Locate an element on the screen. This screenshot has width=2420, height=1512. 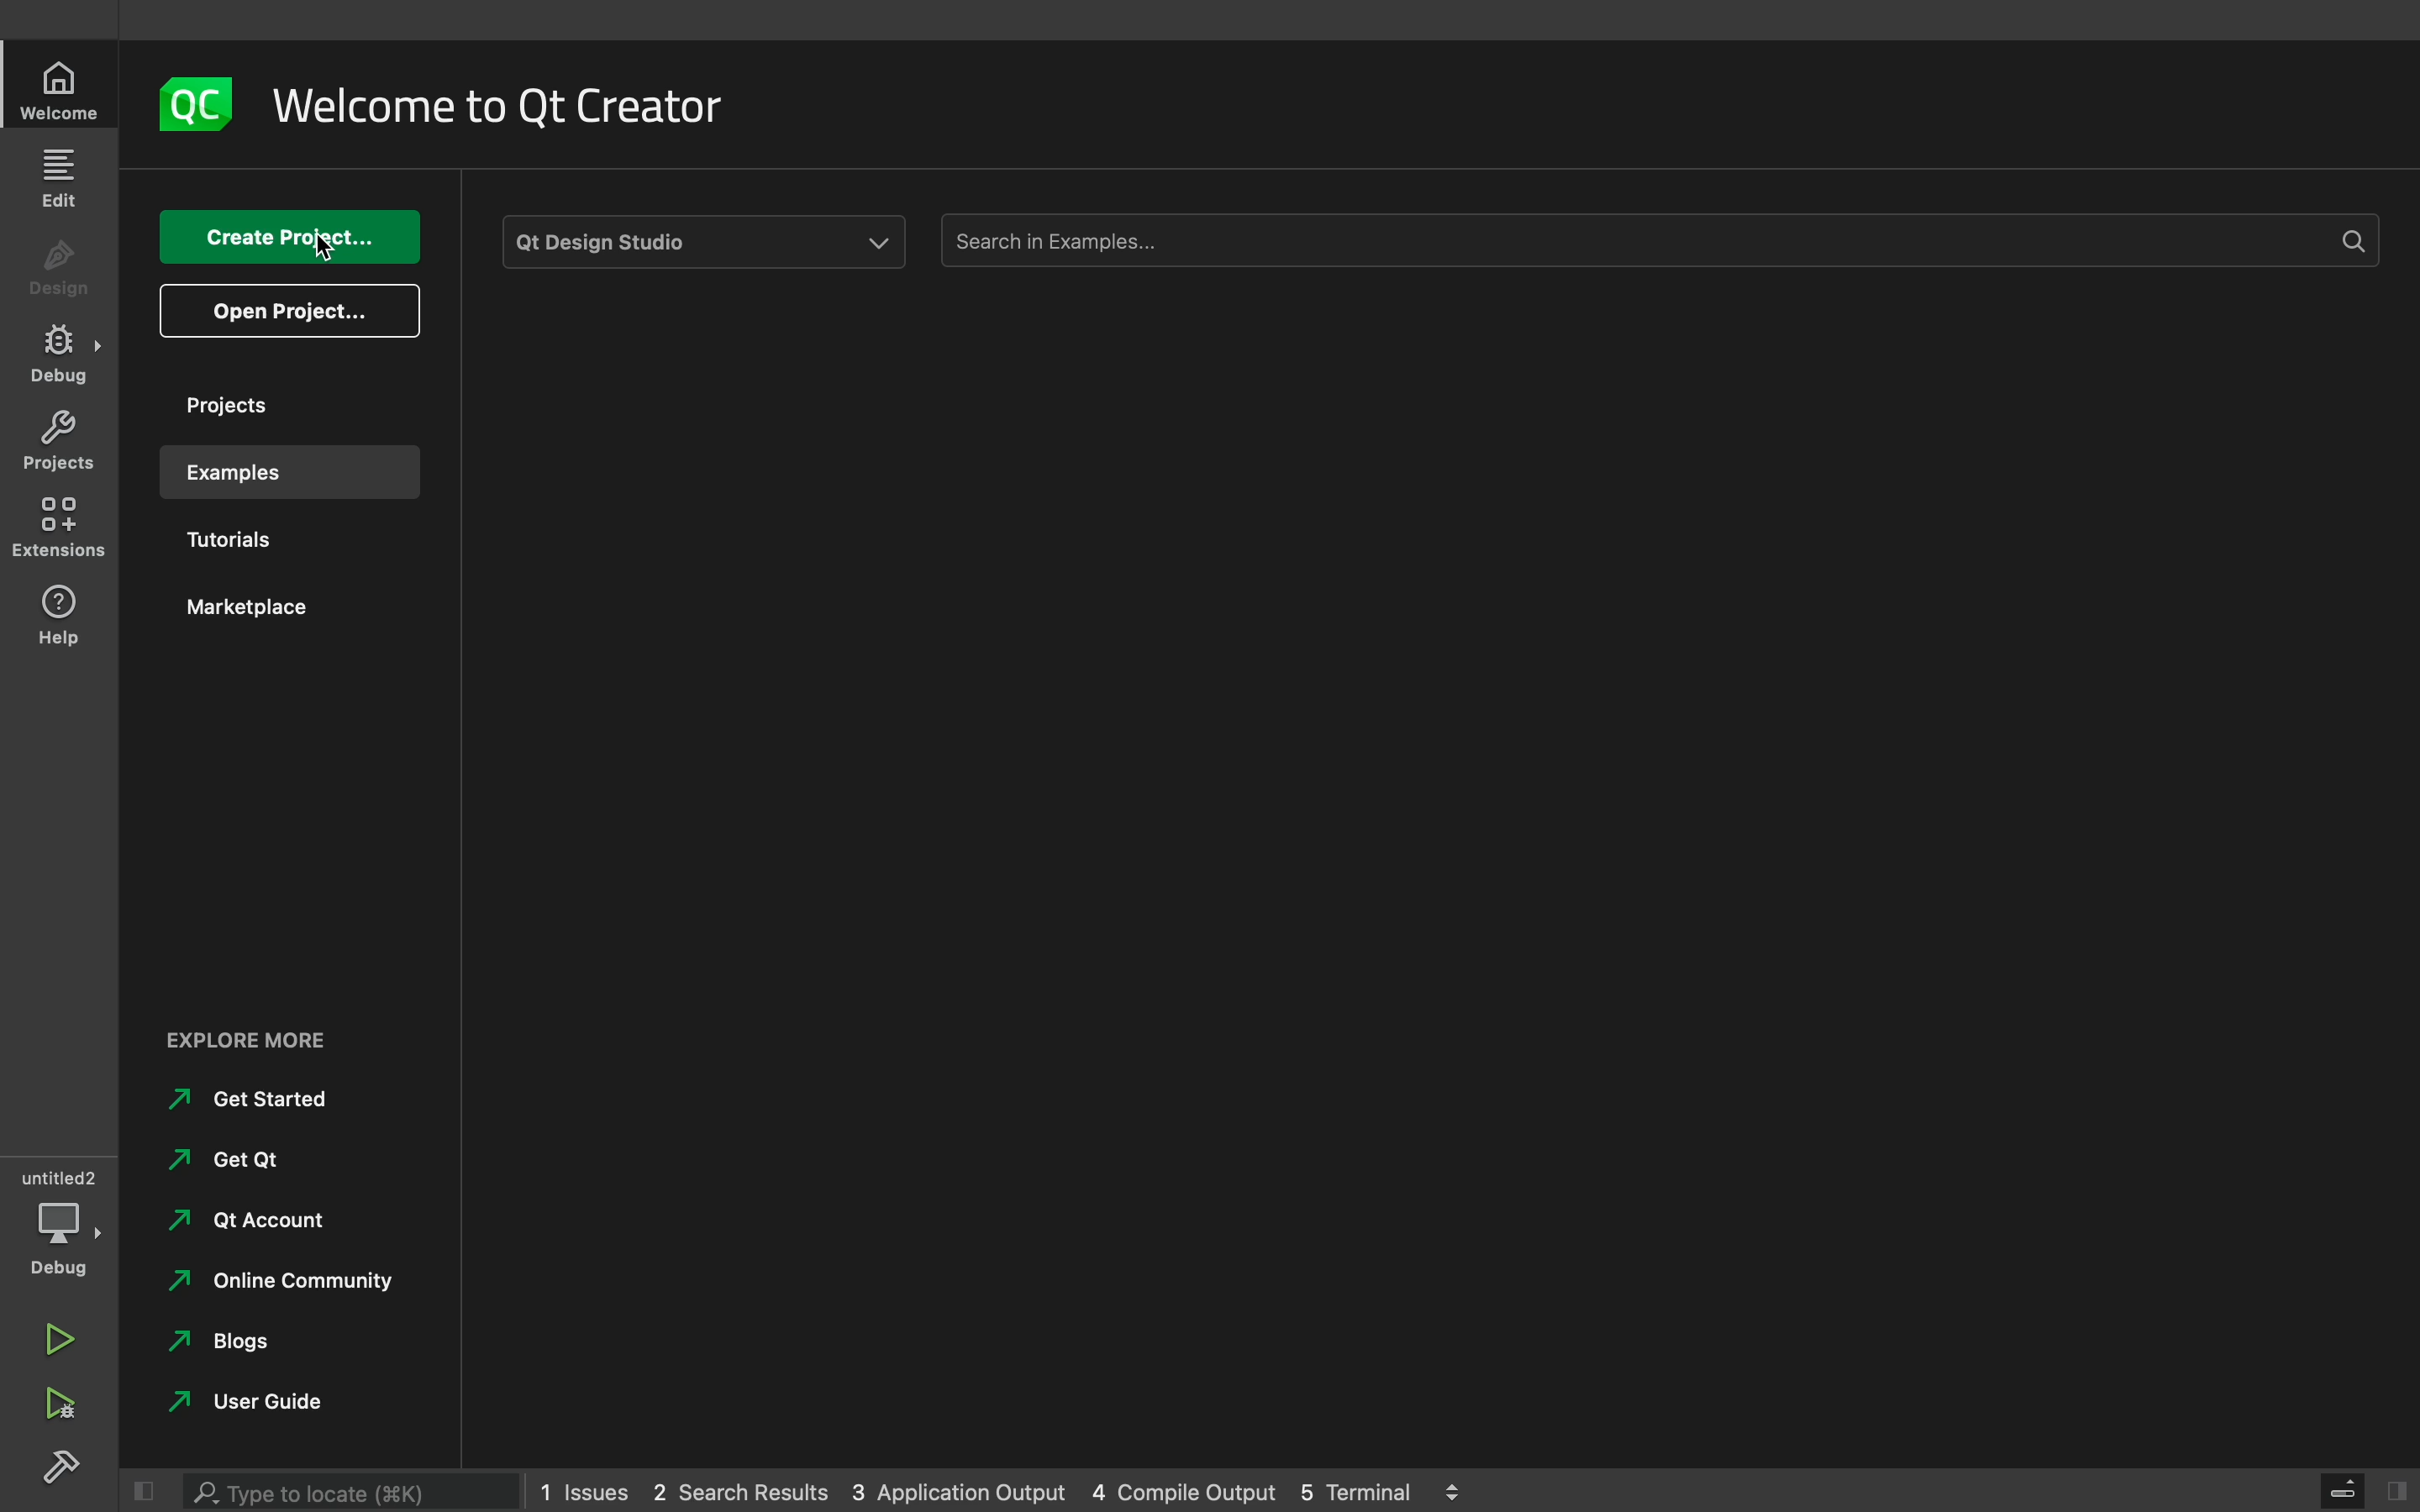
 is located at coordinates (66, 1470).